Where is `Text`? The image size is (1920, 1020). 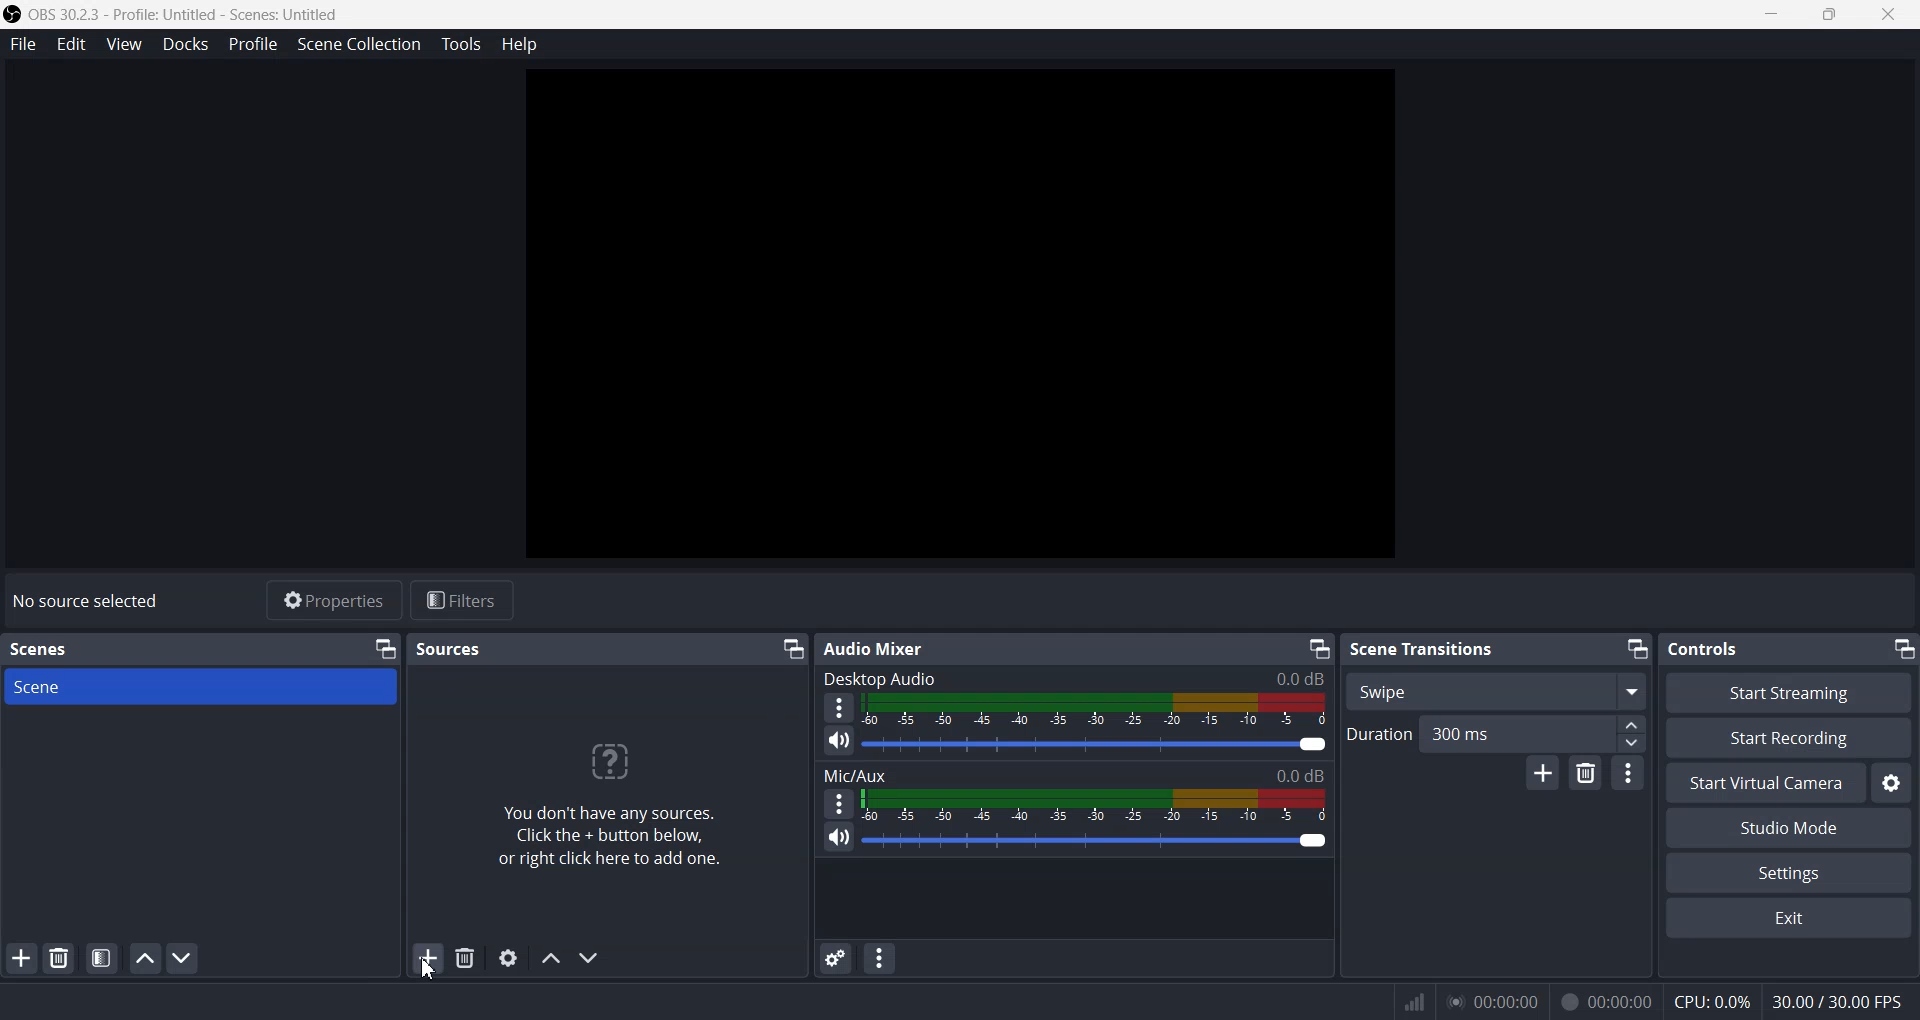
Text is located at coordinates (878, 649).